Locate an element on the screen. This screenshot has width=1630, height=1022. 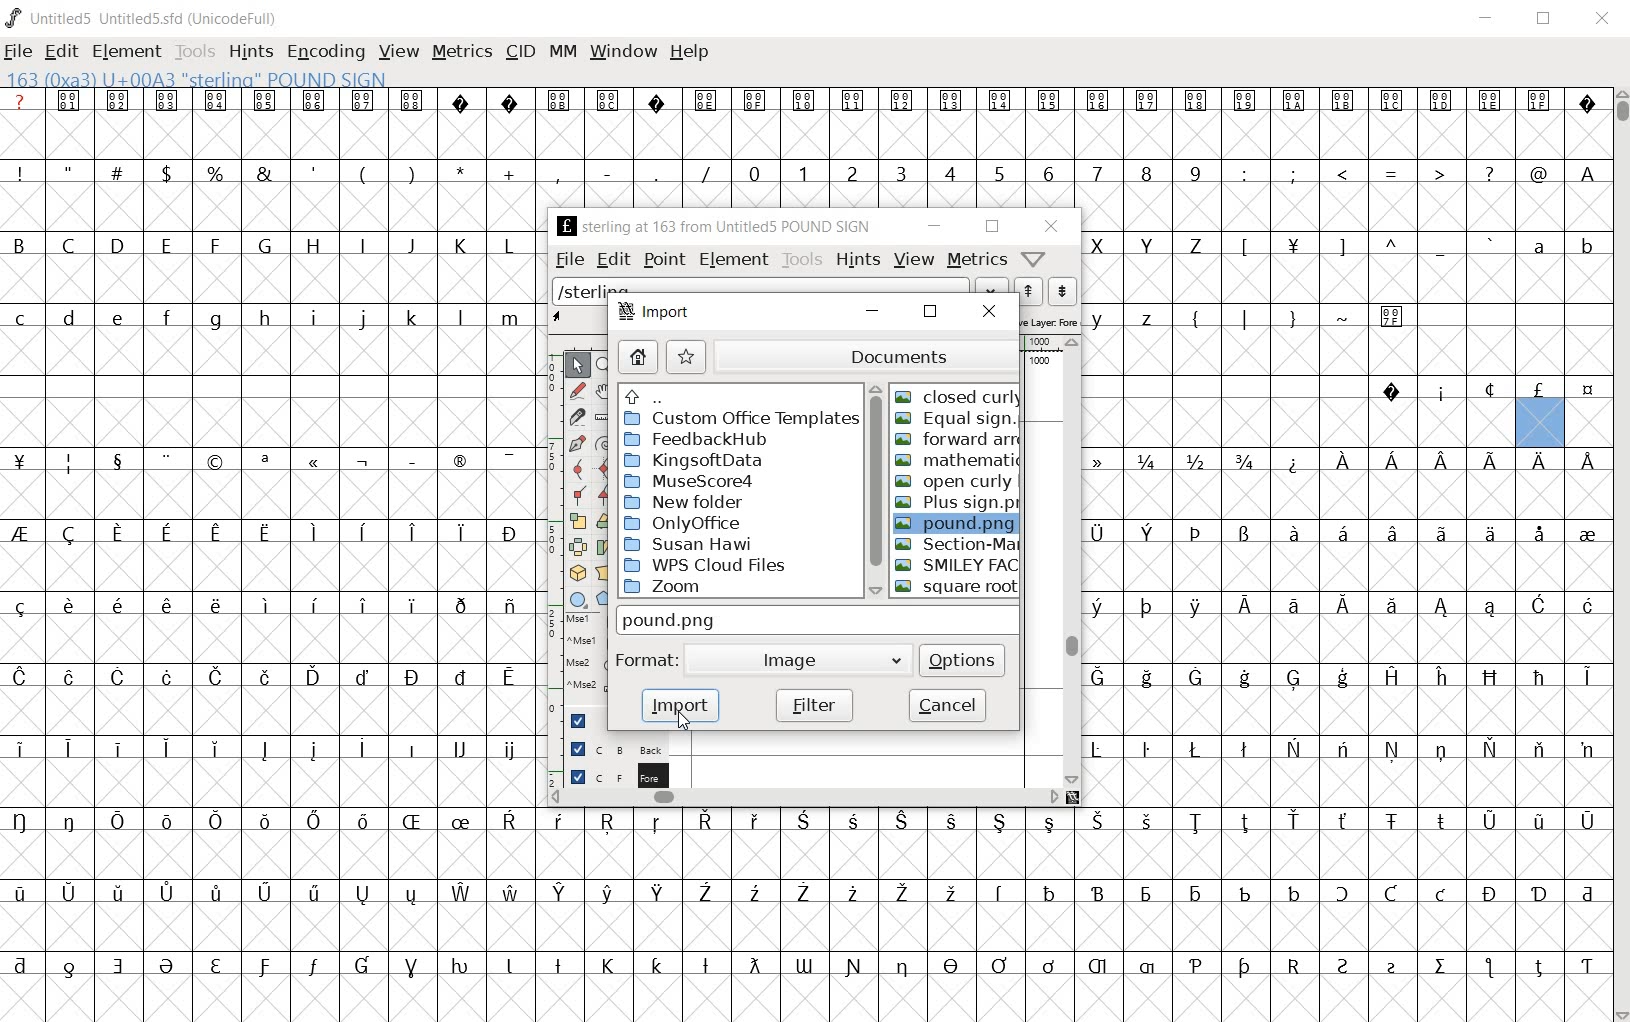
Symbol is located at coordinates (1100, 101).